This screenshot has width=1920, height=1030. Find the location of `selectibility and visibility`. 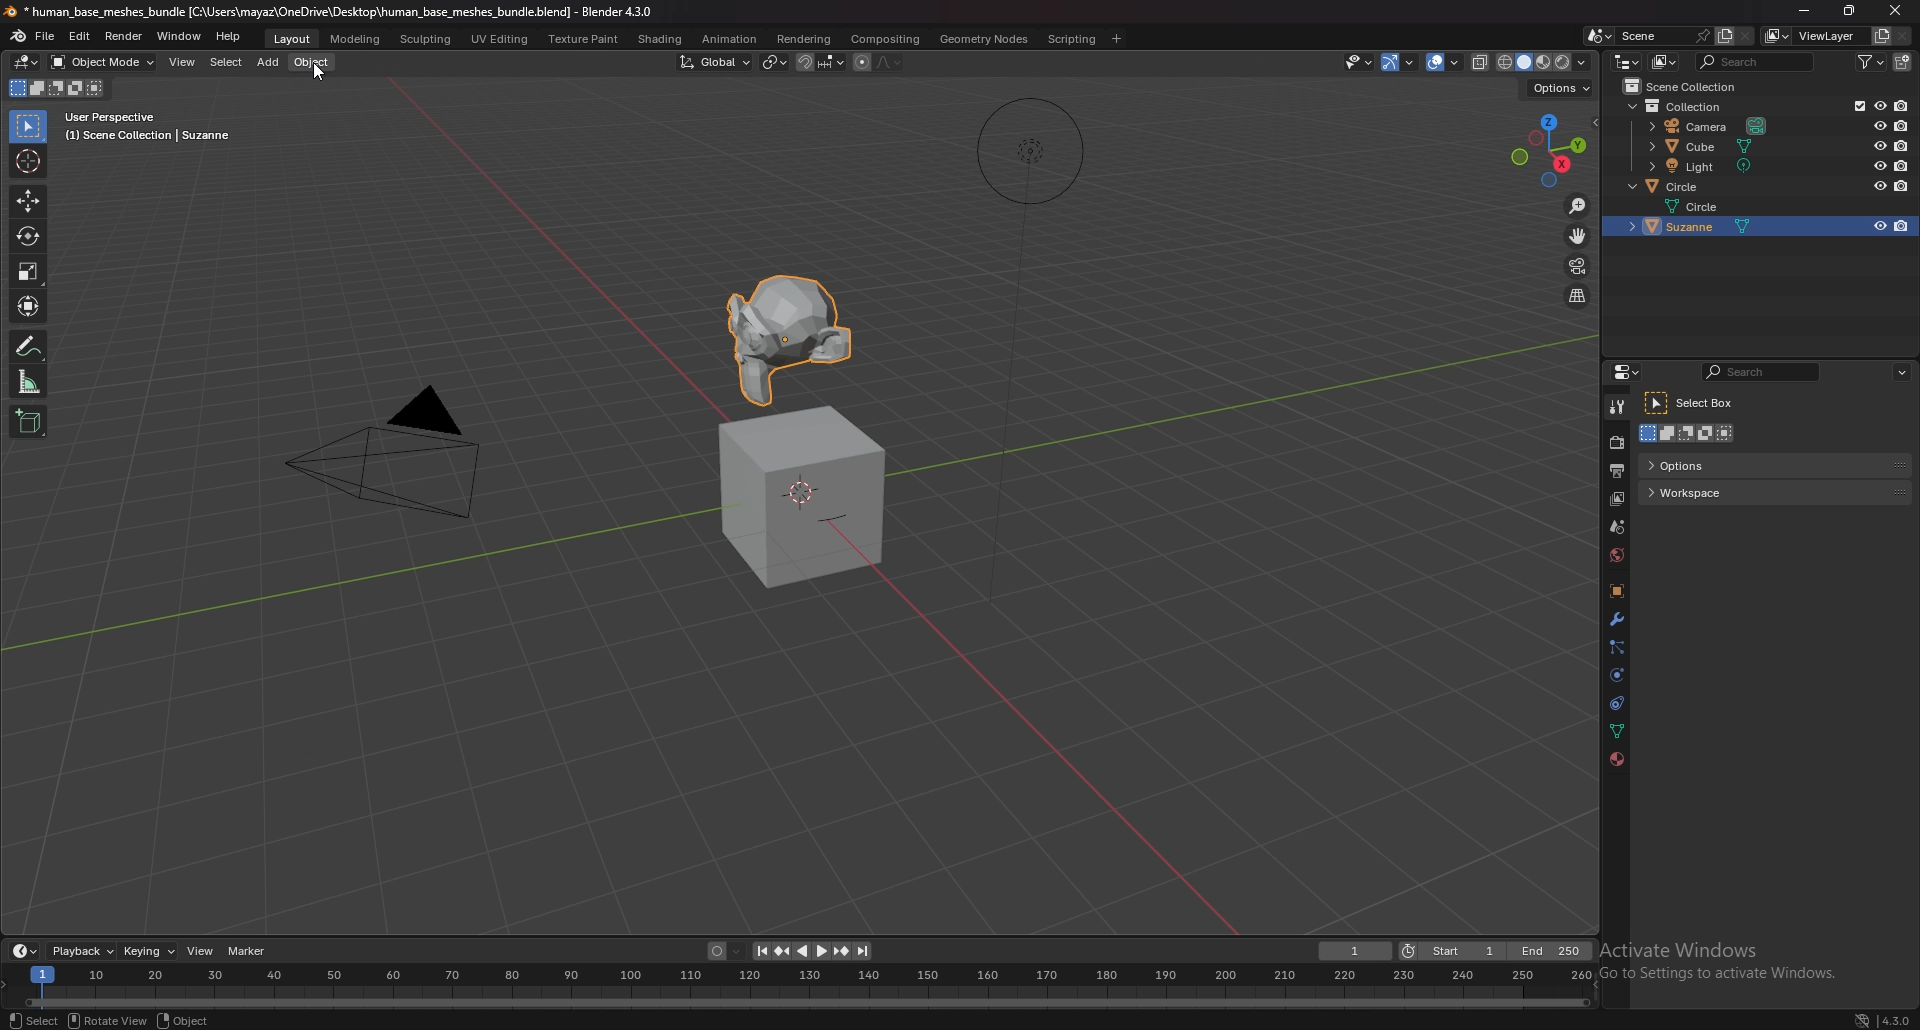

selectibility and visibility is located at coordinates (1360, 61).